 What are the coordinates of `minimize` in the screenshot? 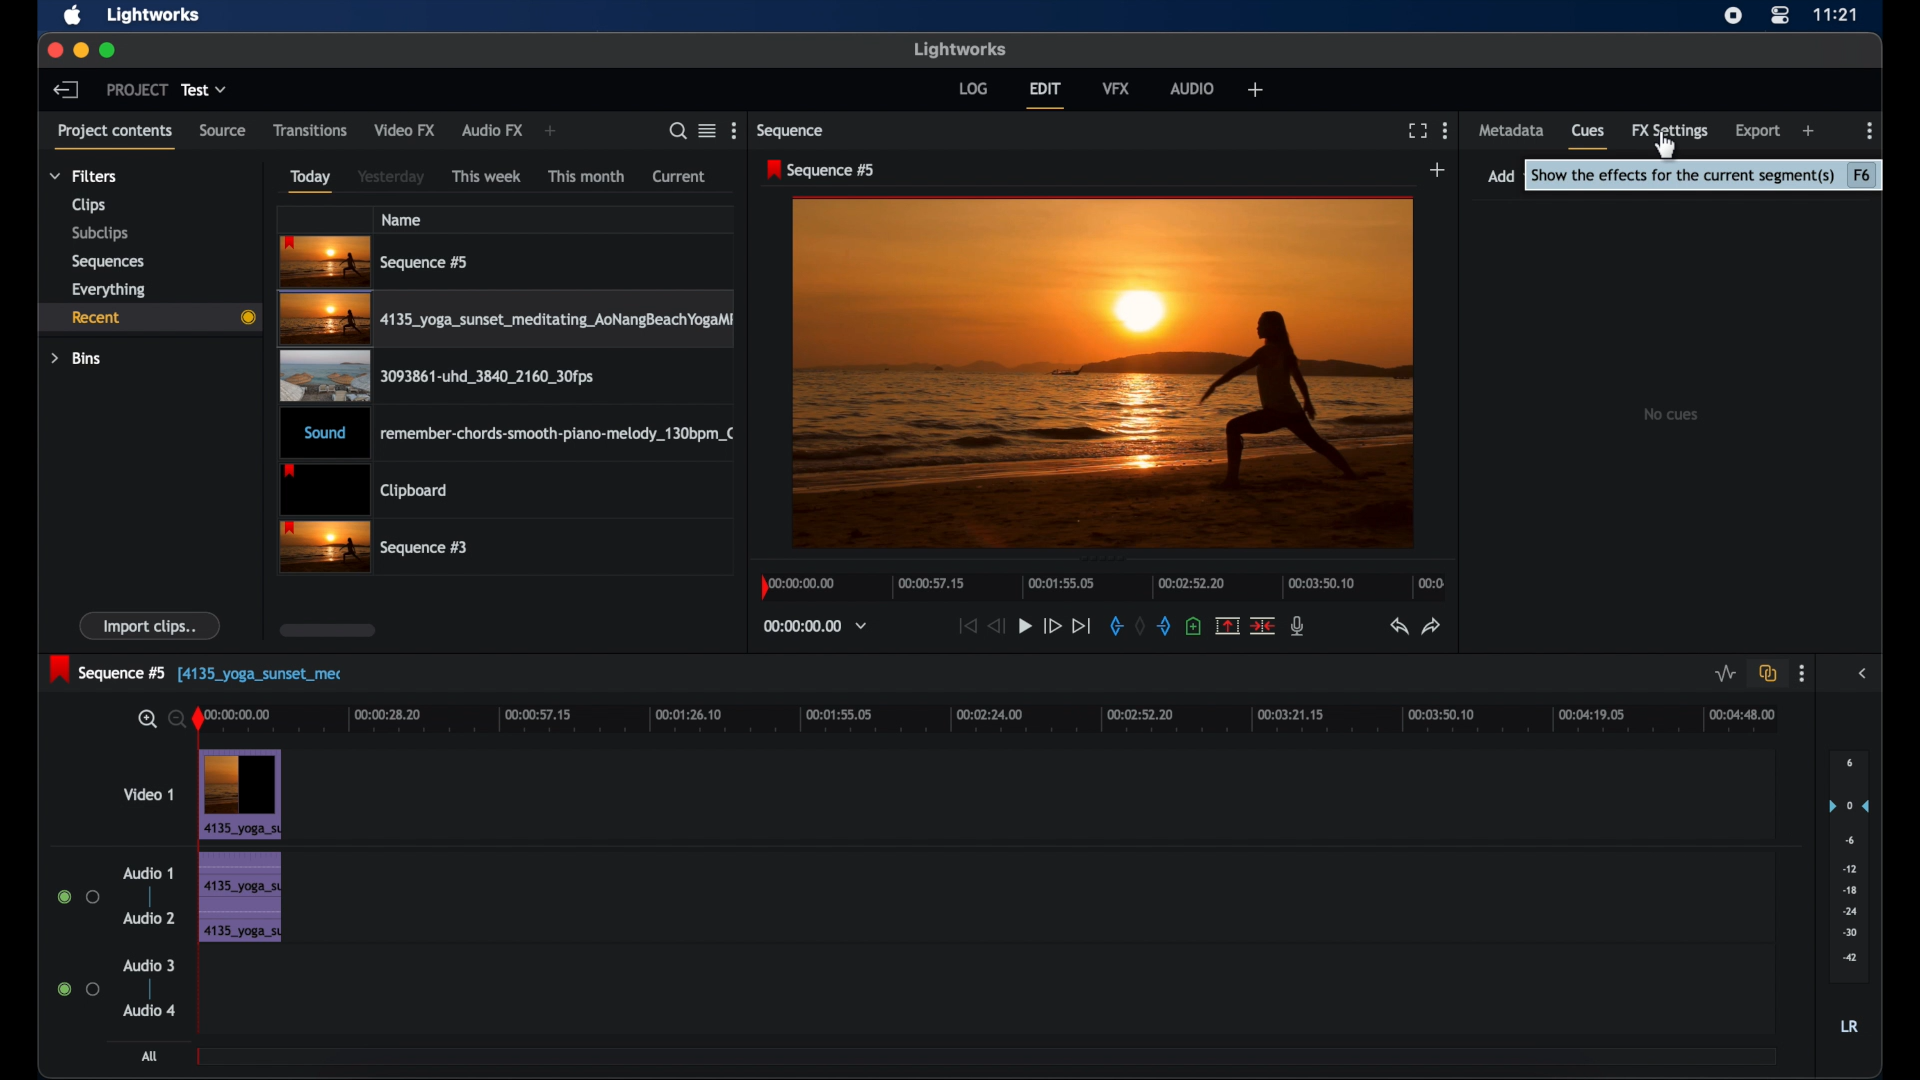 It's located at (83, 50).